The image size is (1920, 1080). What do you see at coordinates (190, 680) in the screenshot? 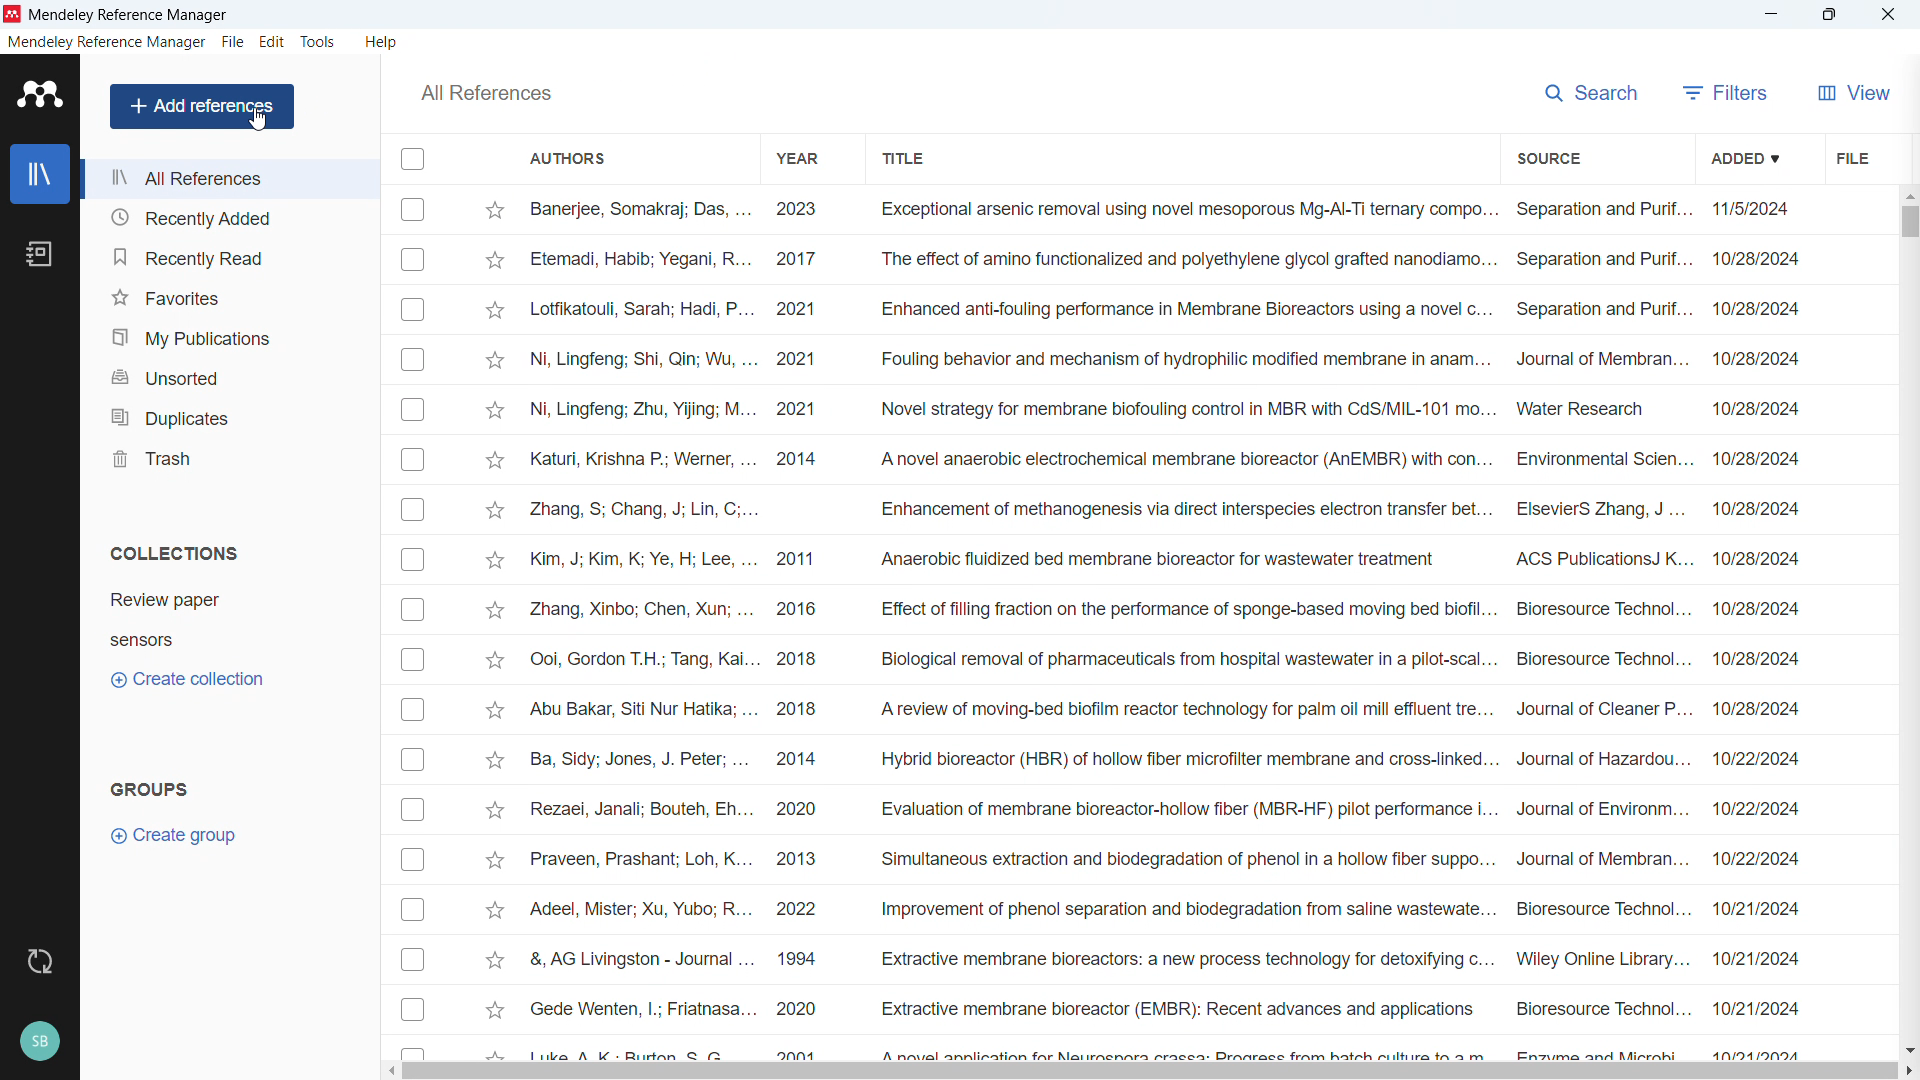
I see `Create collection ` at bounding box center [190, 680].